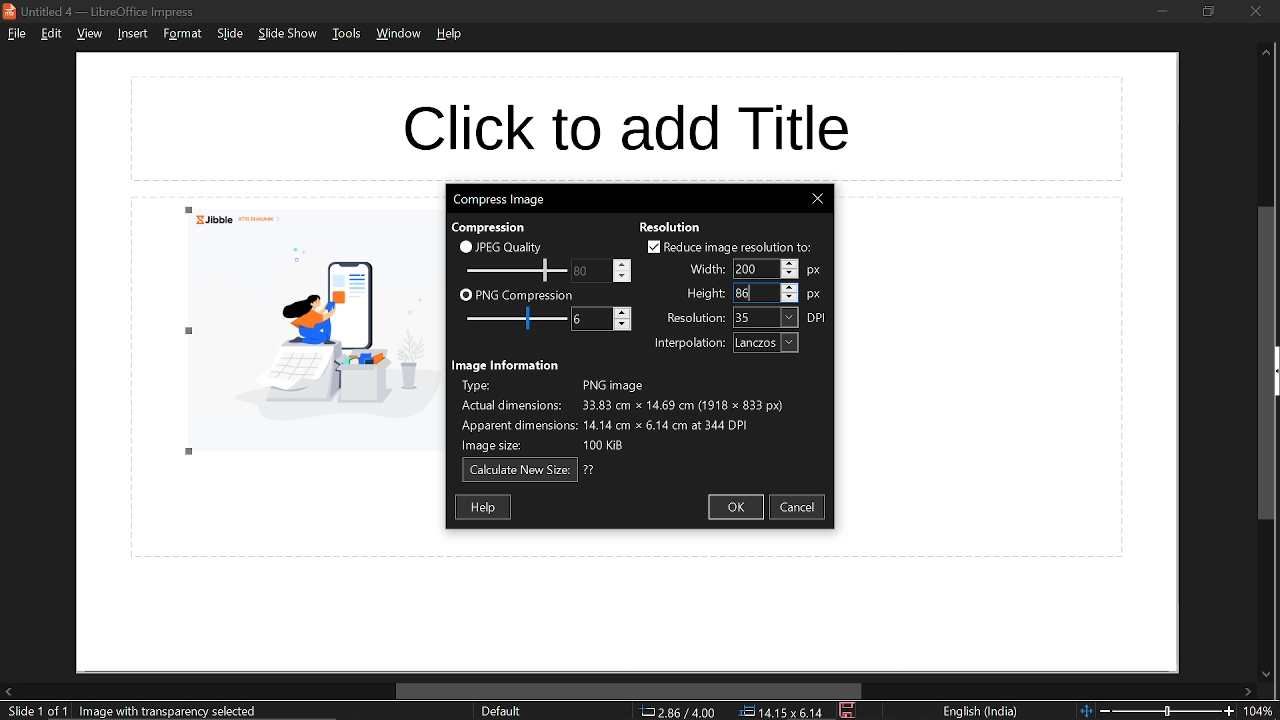 Image resolution: width=1280 pixels, height=720 pixels. Describe the element at coordinates (498, 198) in the screenshot. I see `current window` at that location.